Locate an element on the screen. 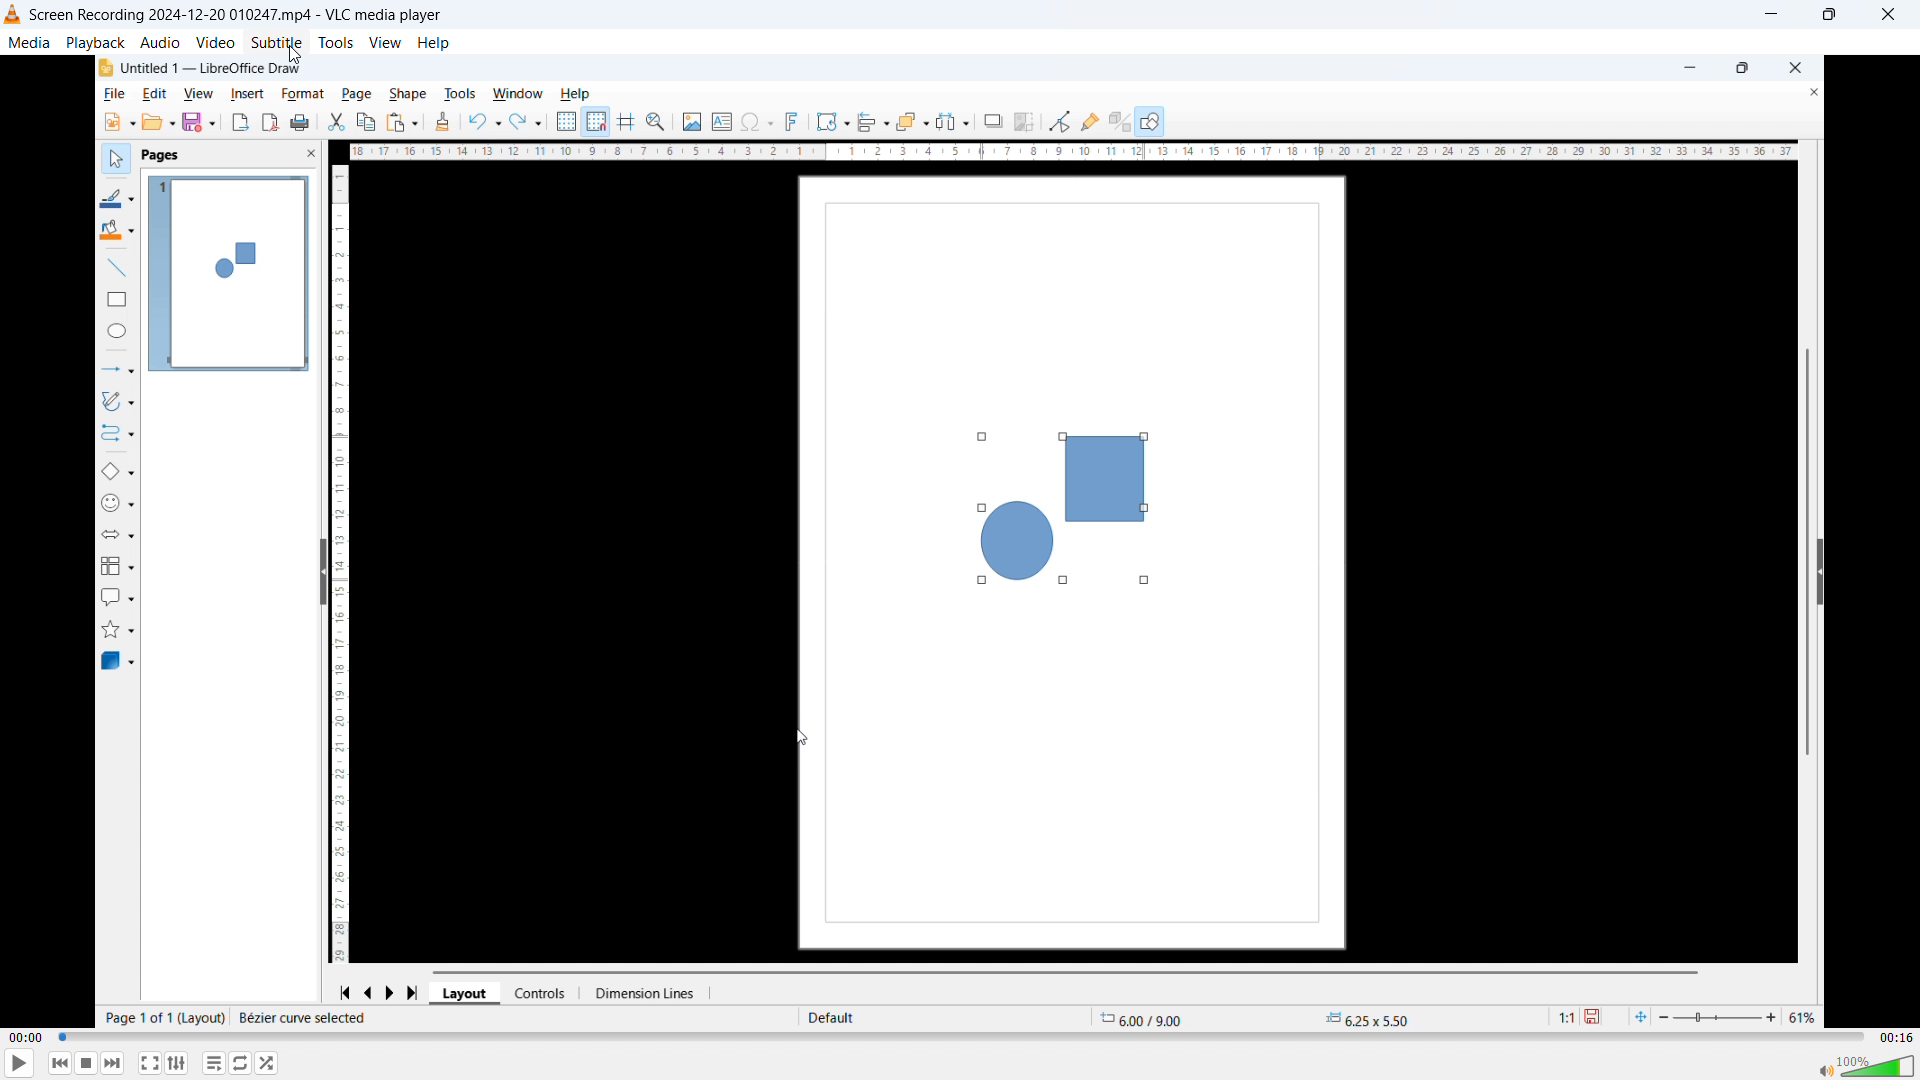 The height and width of the screenshot is (1080, 1920). ruler is located at coordinates (346, 560).